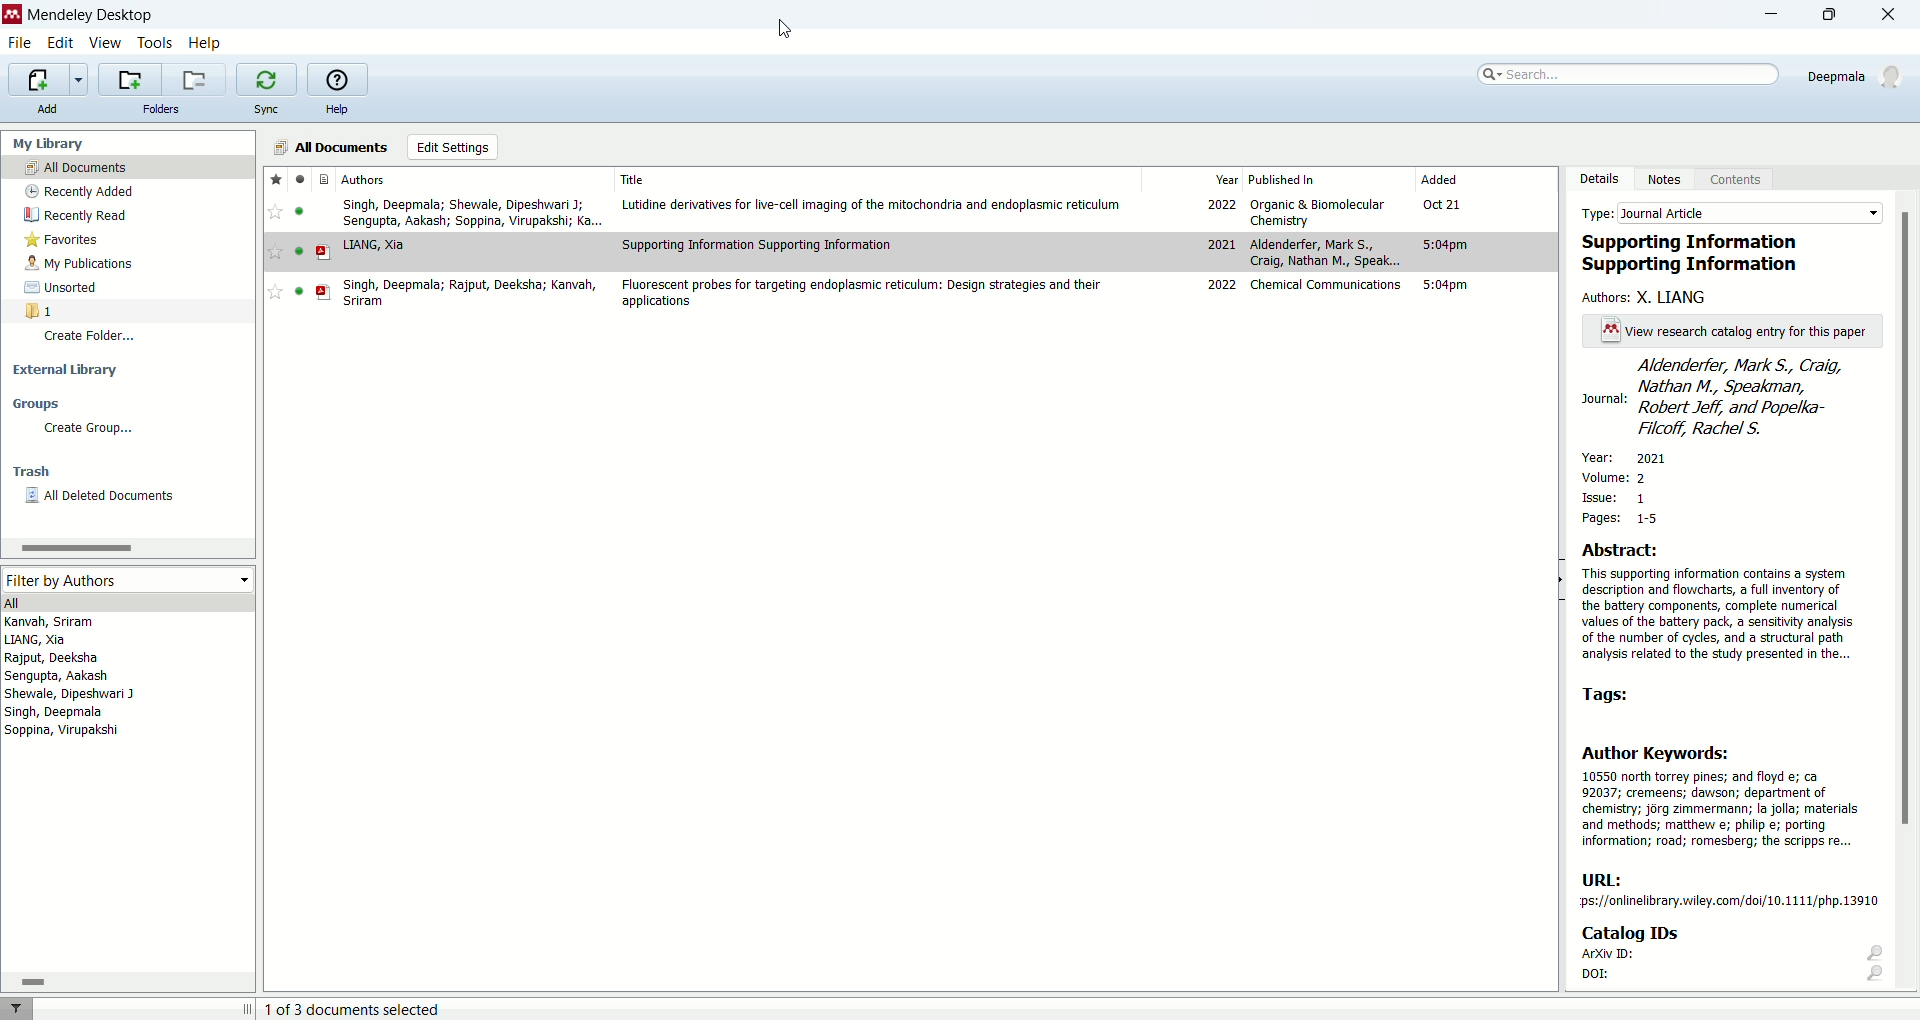 The image size is (1920, 1020). I want to click on unread, so click(299, 251).